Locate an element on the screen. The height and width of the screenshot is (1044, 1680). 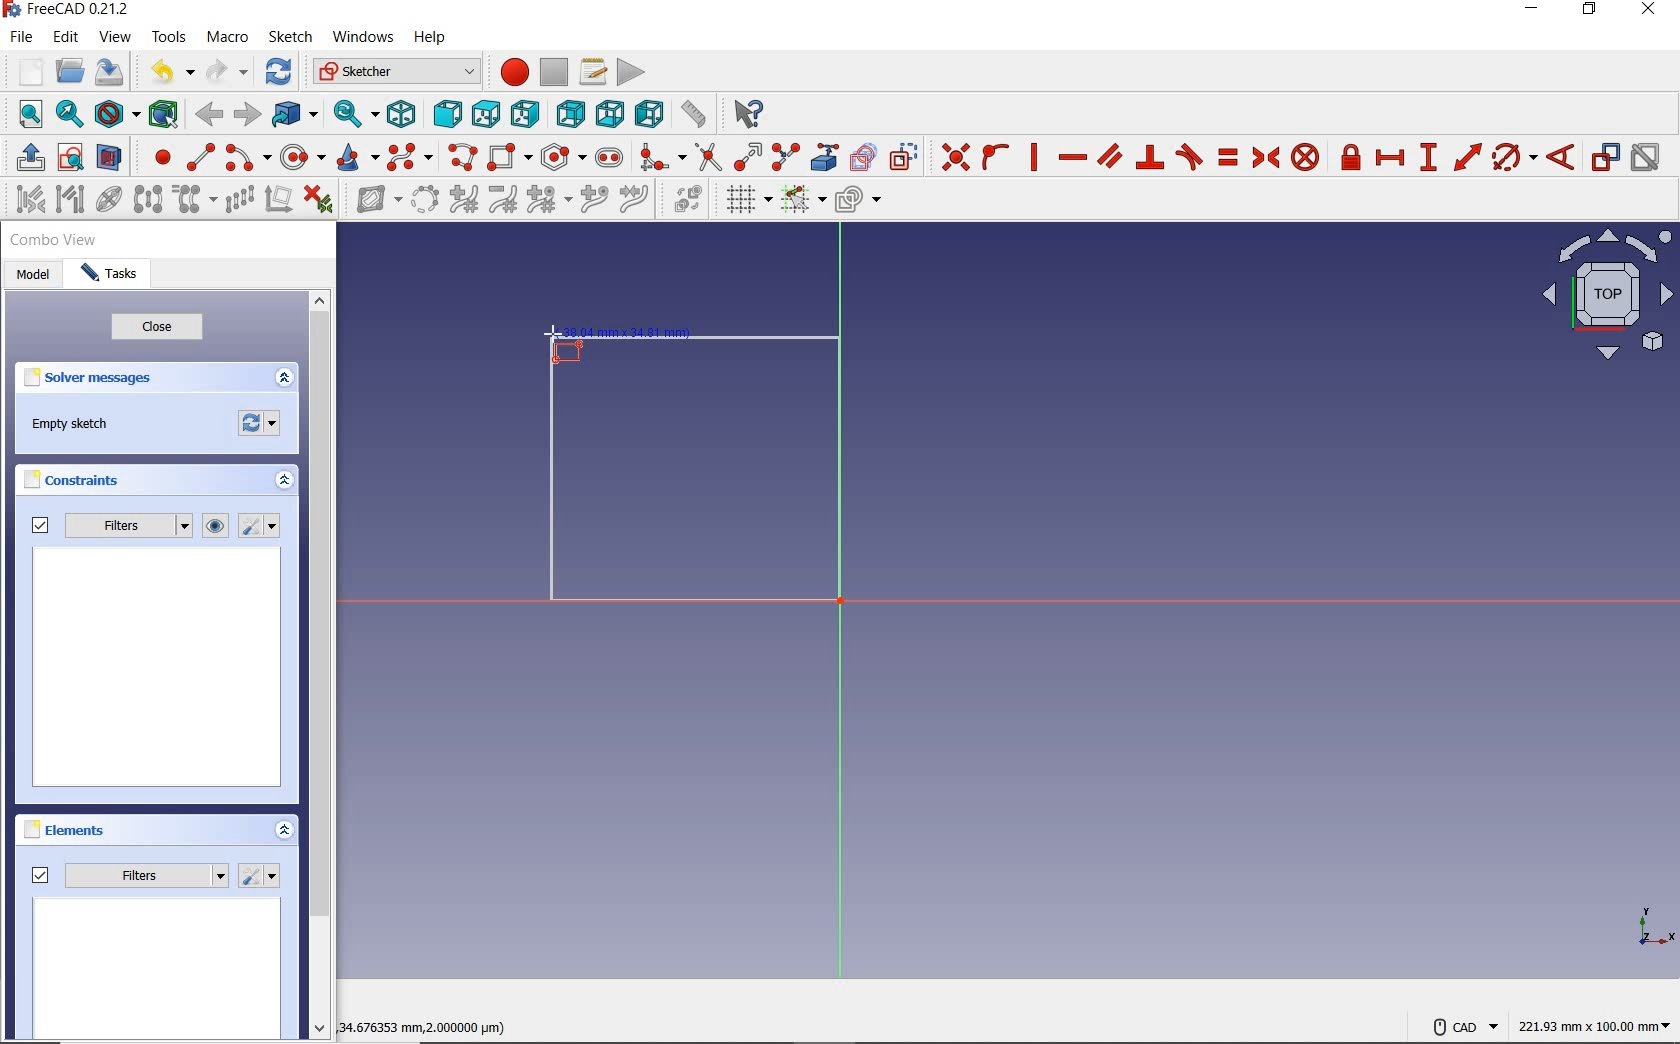
create arc is located at coordinates (246, 157).